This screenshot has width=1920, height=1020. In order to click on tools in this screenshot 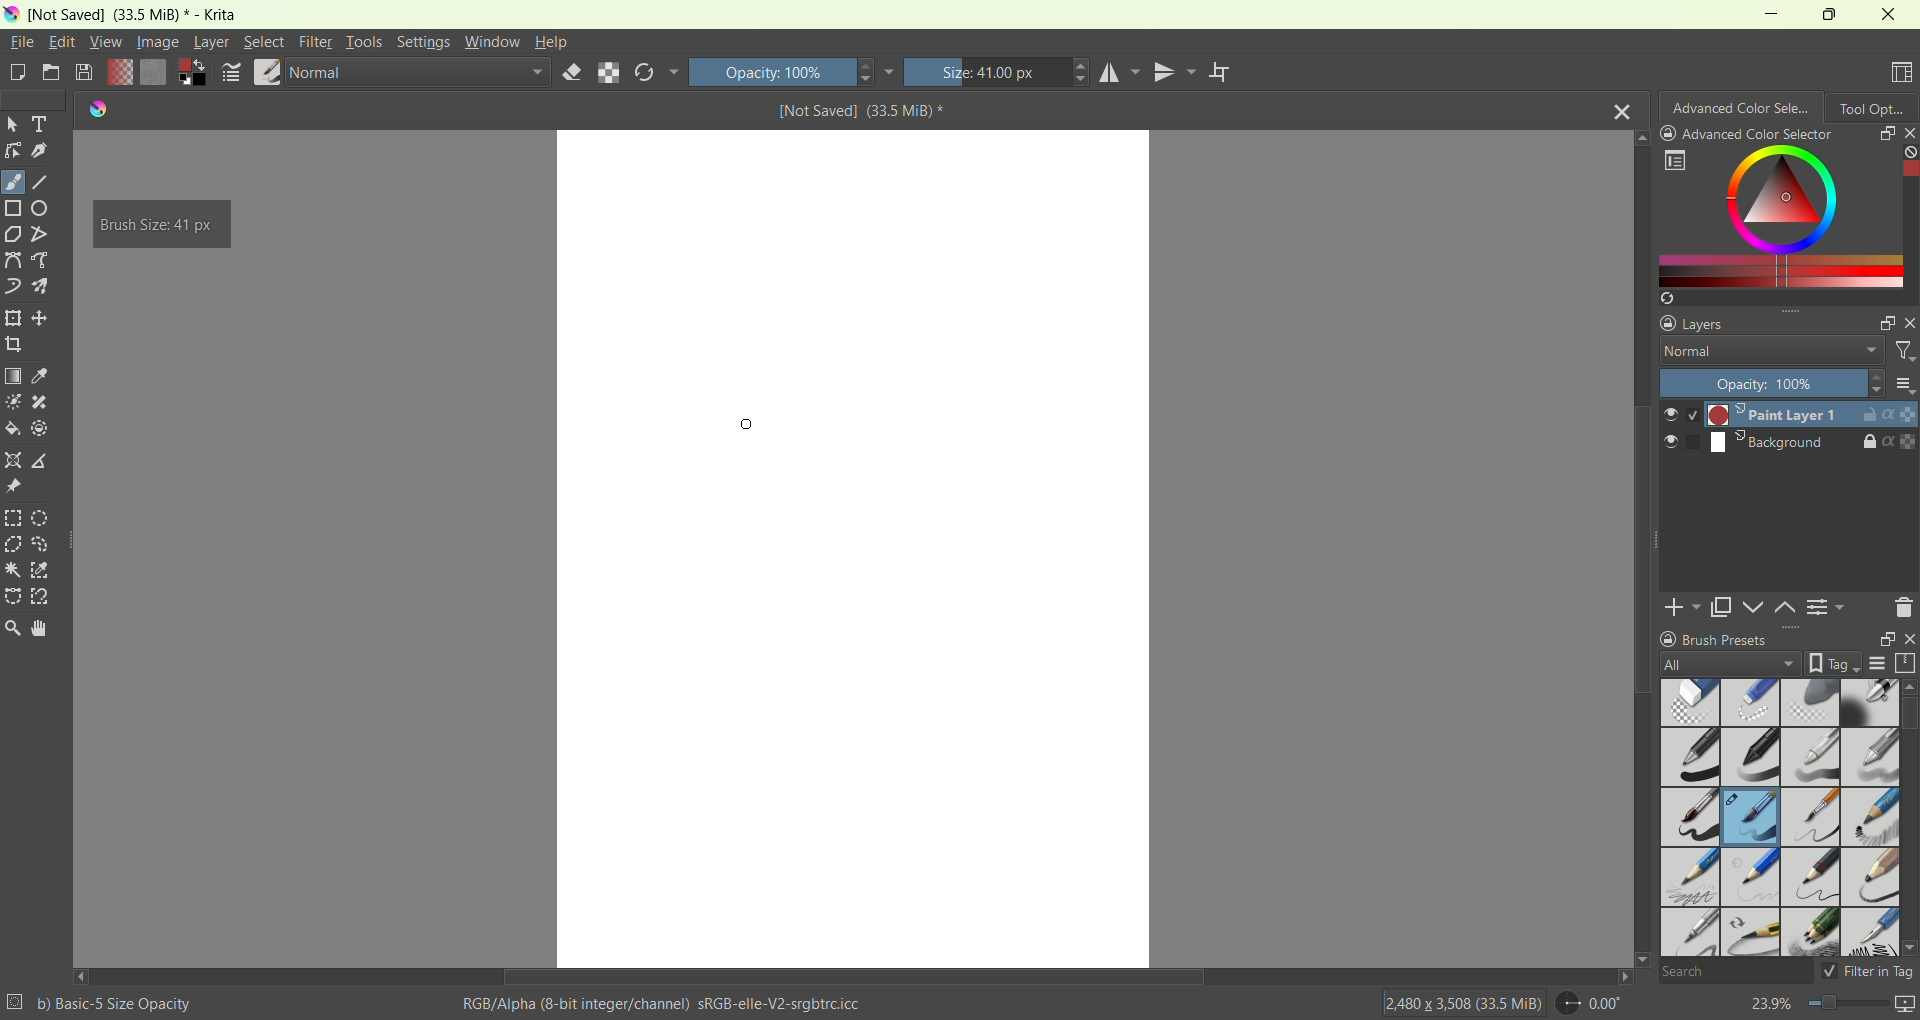, I will do `click(364, 42)`.